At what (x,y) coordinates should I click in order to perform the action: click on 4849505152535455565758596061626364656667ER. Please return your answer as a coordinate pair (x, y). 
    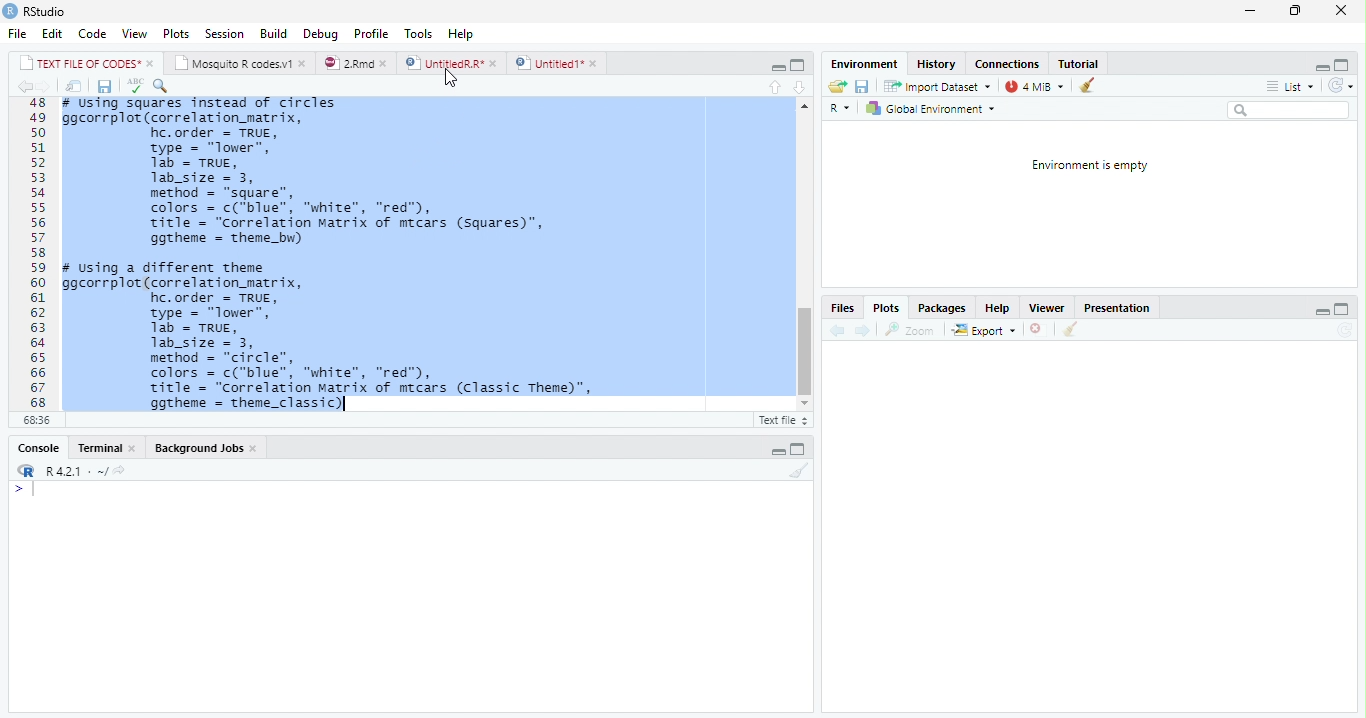
    Looking at the image, I should click on (35, 253).